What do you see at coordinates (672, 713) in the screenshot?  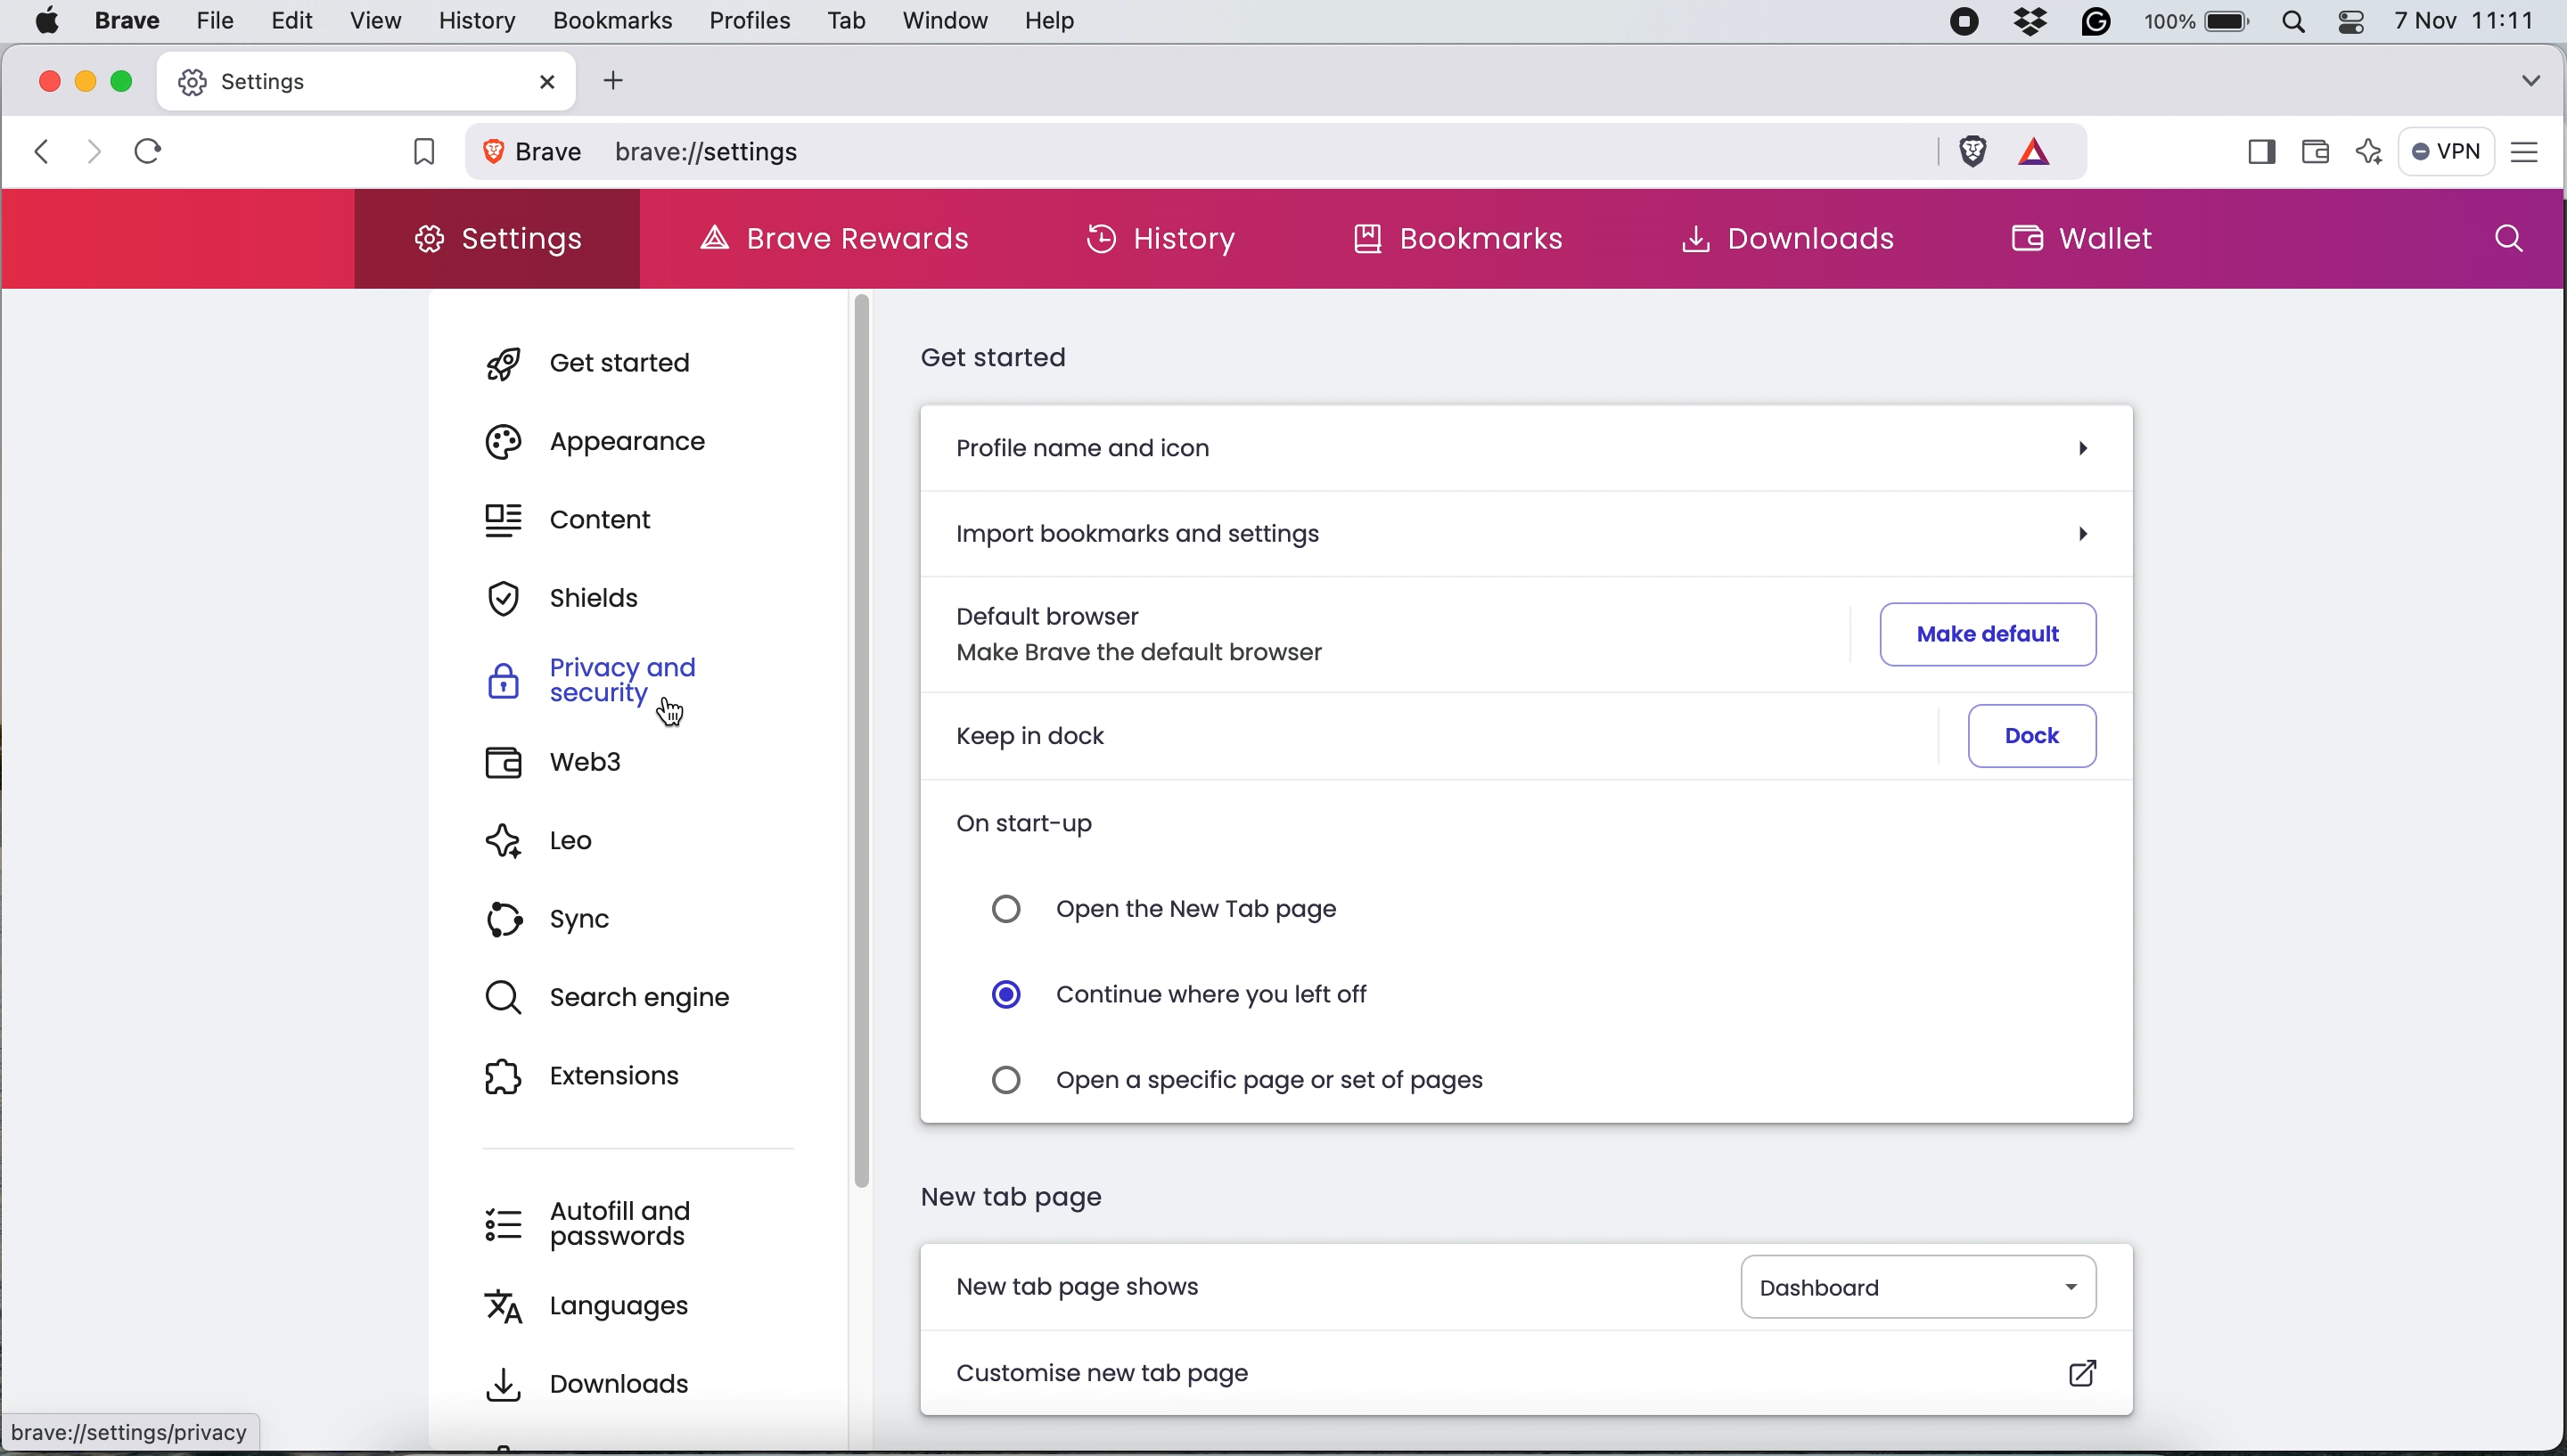 I see `cursor` at bounding box center [672, 713].